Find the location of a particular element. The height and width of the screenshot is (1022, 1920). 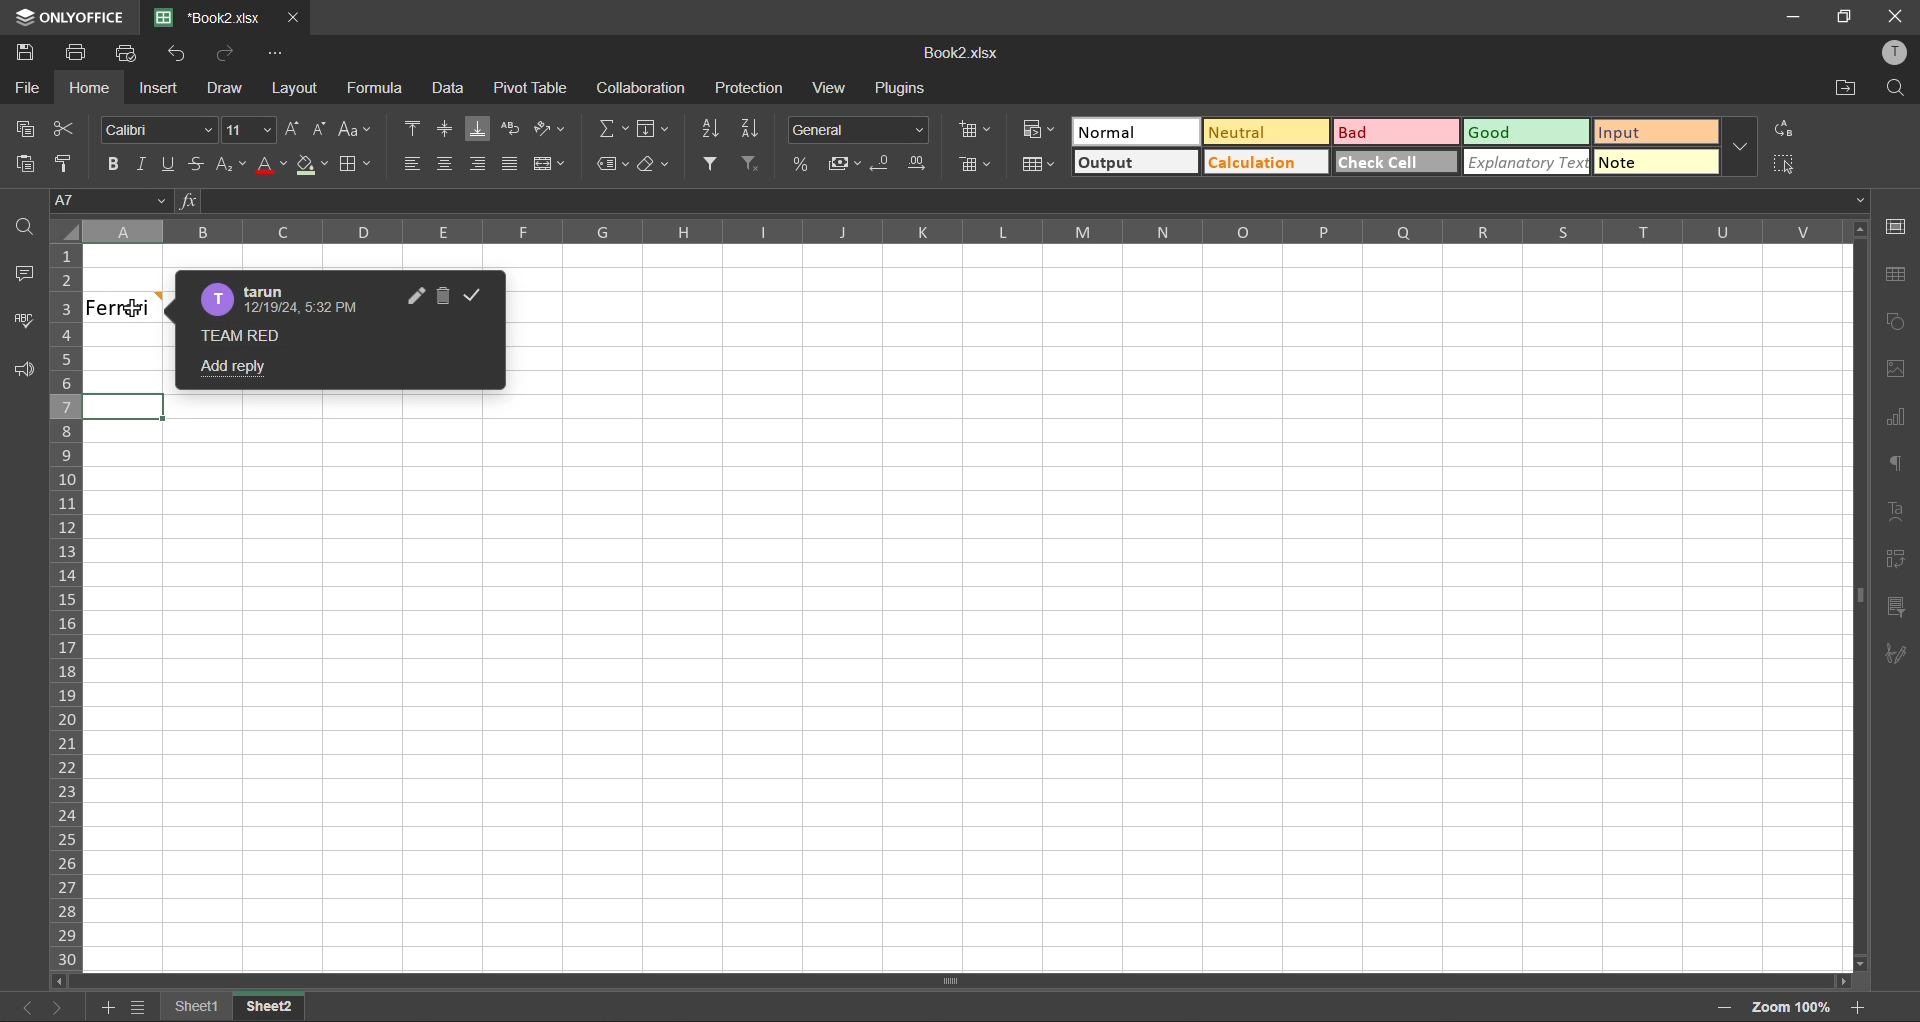

next is located at coordinates (59, 1004).